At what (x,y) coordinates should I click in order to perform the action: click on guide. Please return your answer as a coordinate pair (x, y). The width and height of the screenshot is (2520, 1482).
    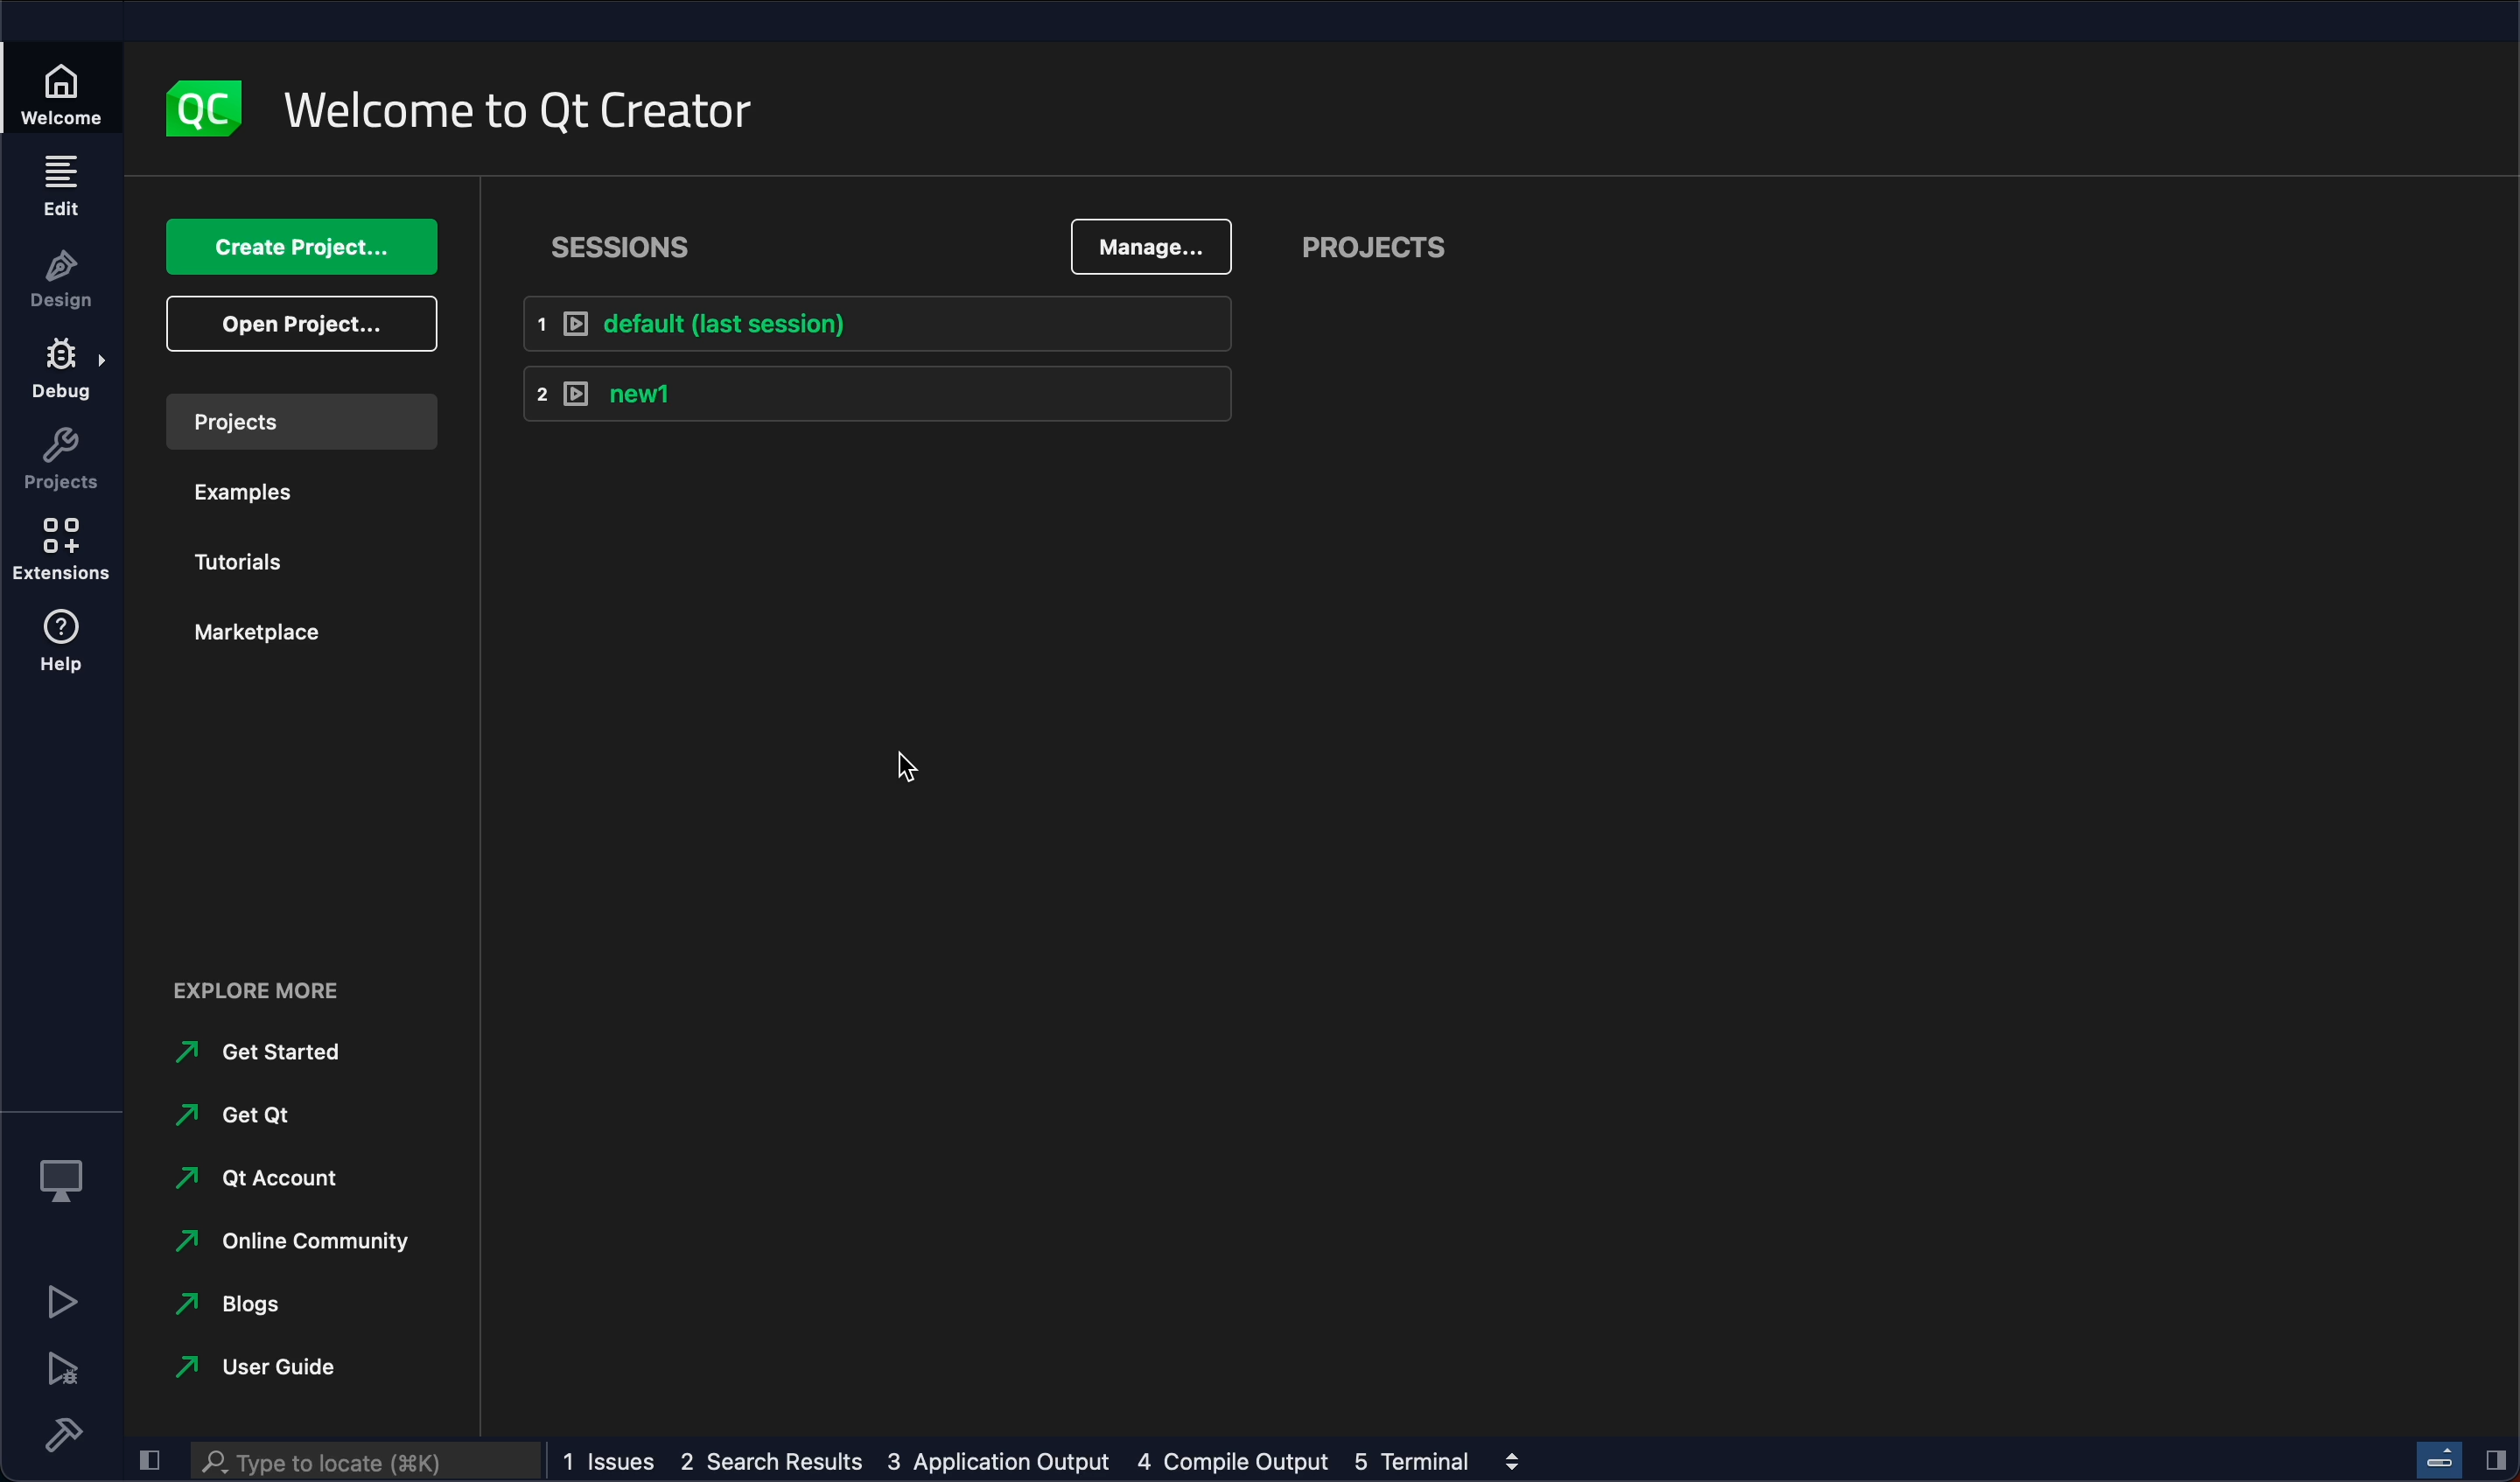
    Looking at the image, I should click on (250, 1368).